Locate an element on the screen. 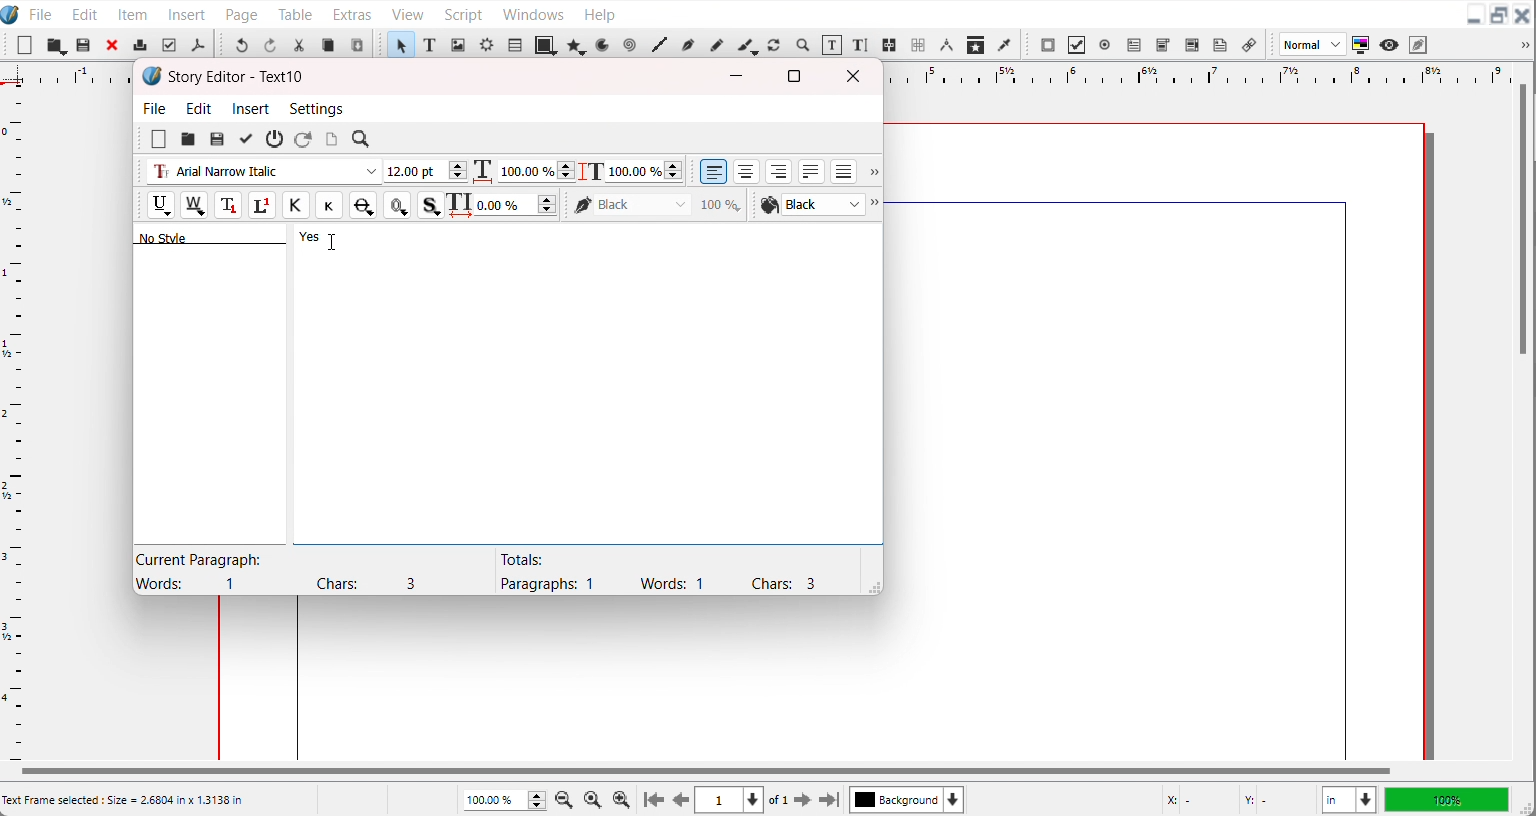  Unlink text frame is located at coordinates (917, 45).